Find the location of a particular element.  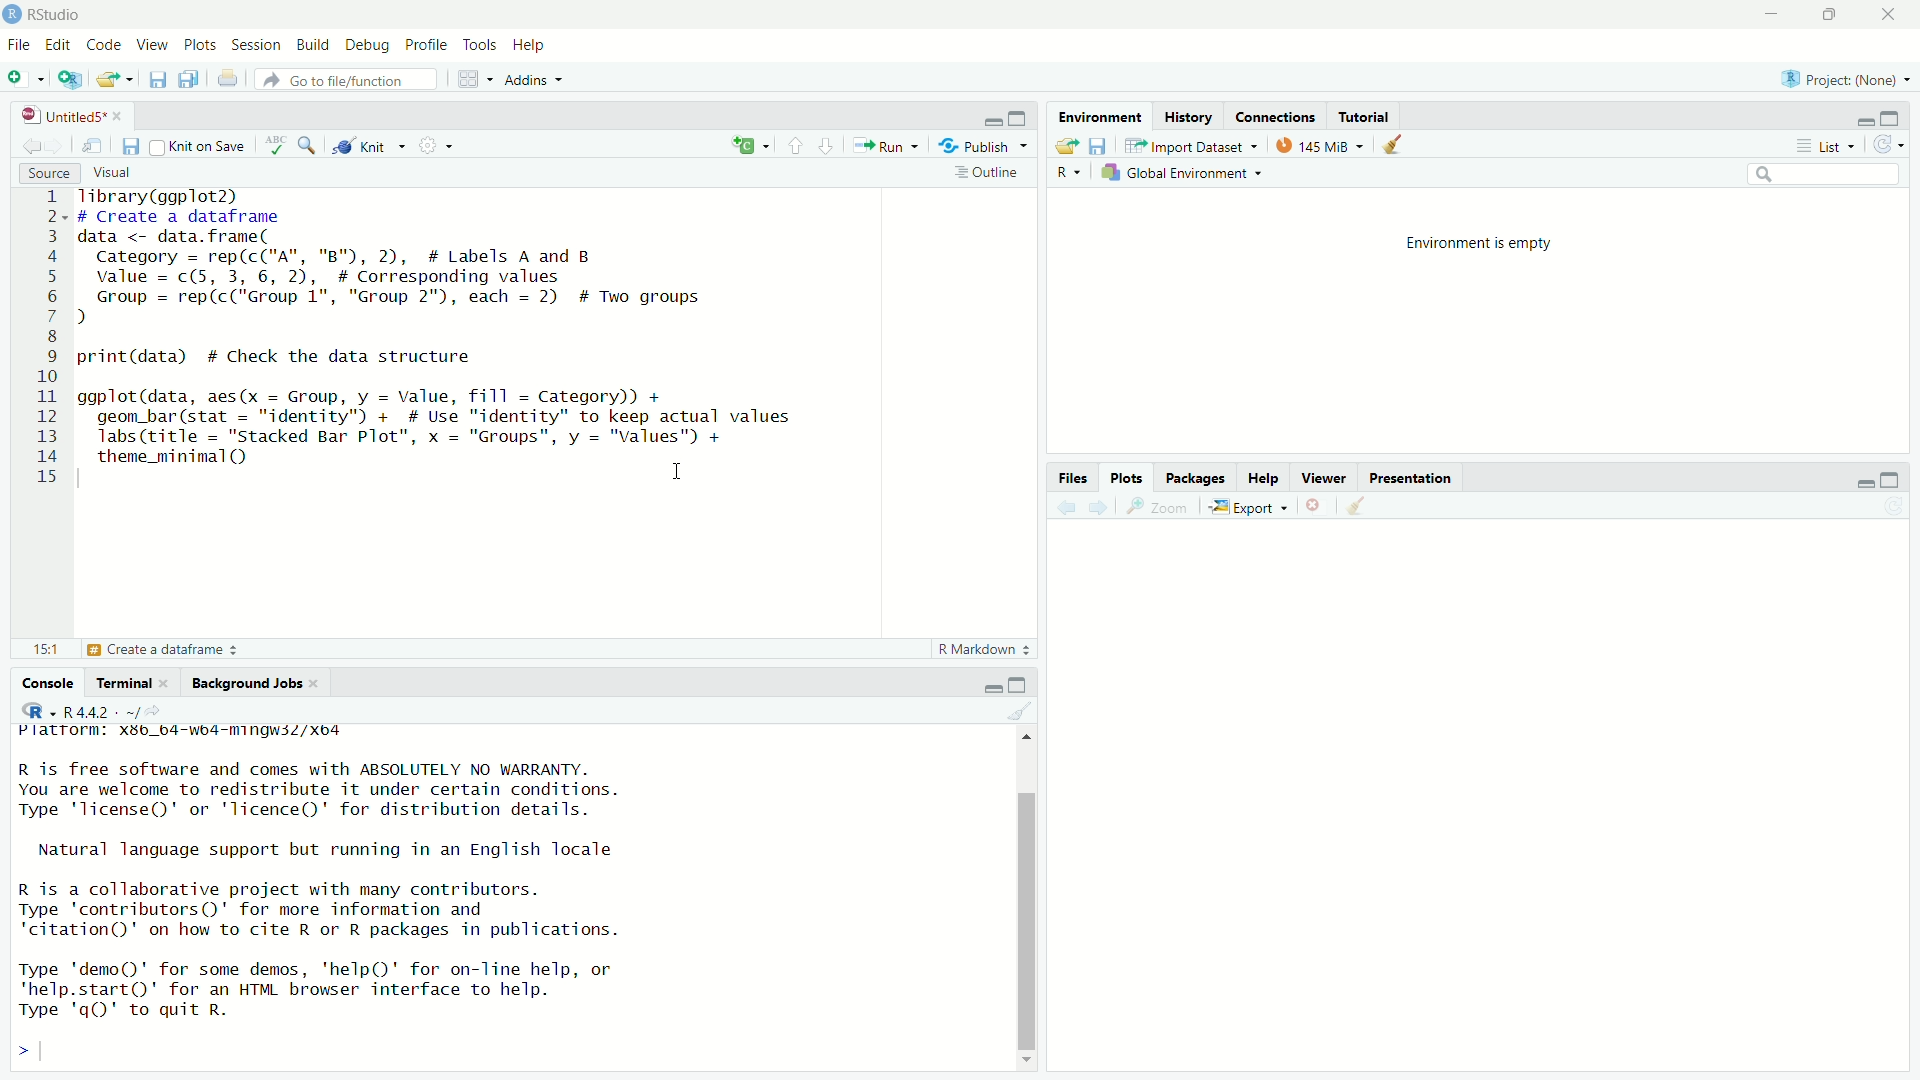

Save current document (Ctrl + S) is located at coordinates (160, 79).